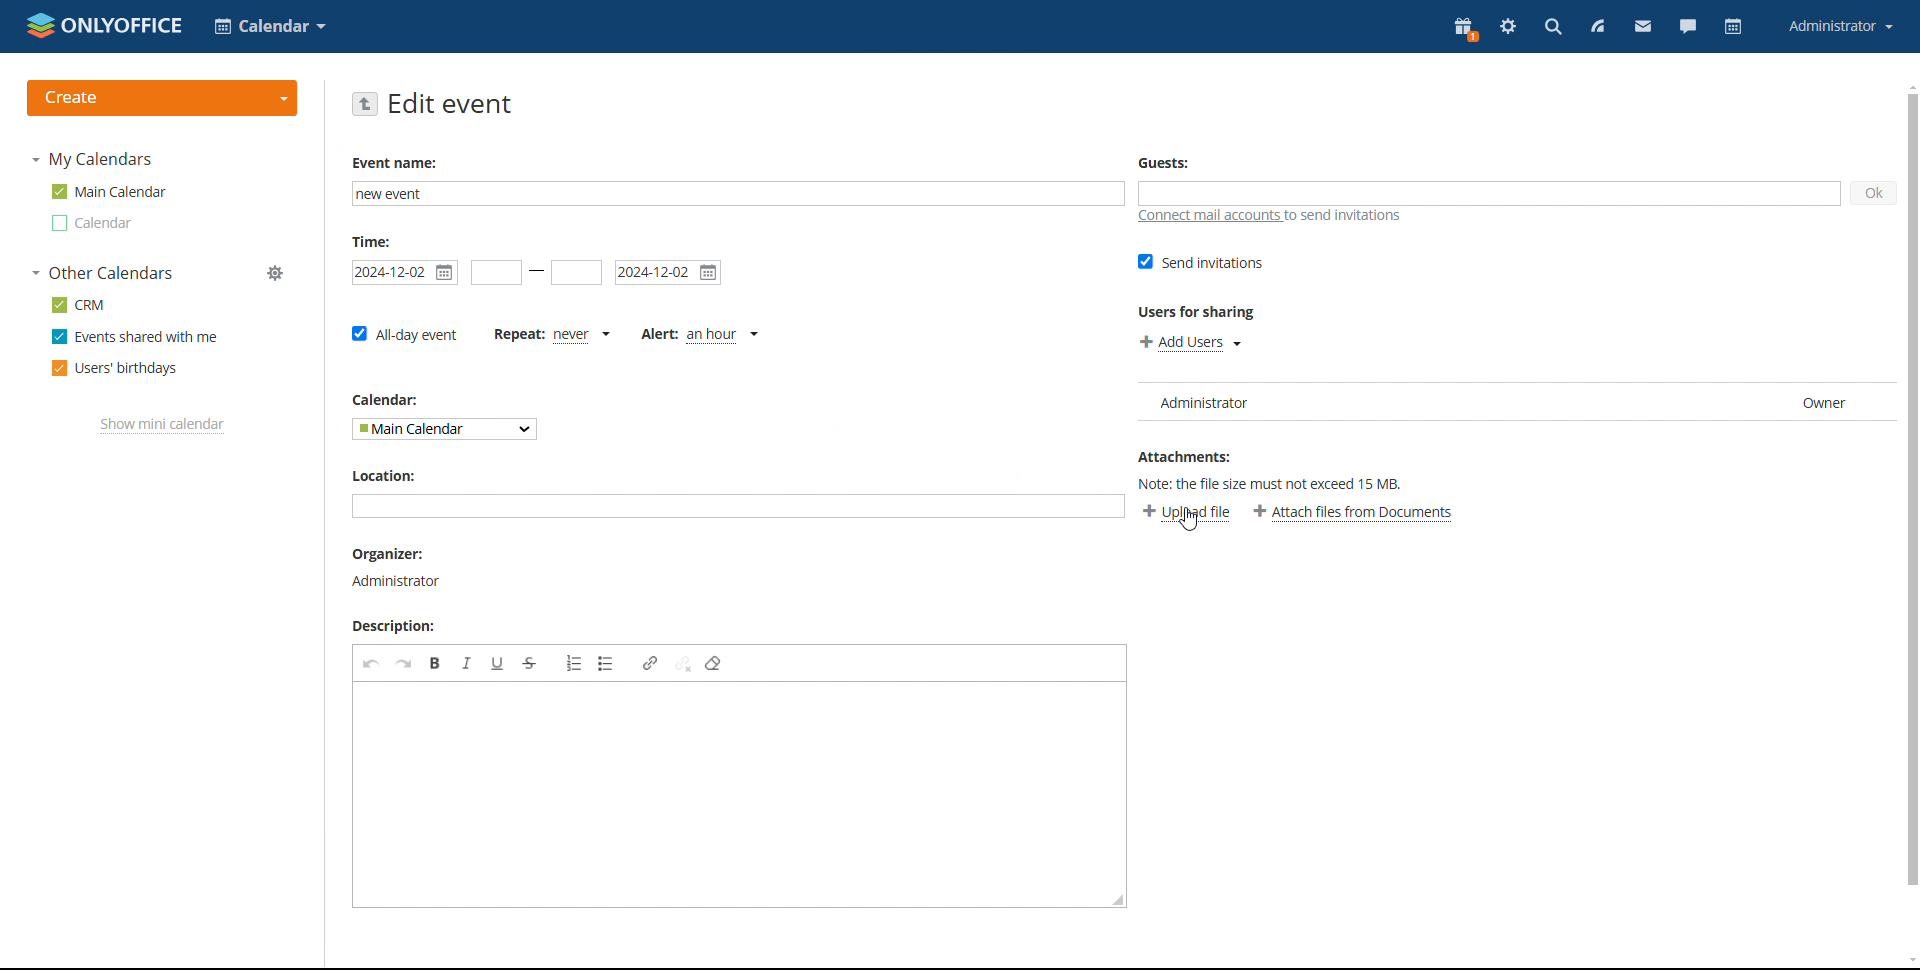 This screenshot has width=1920, height=970. I want to click on calendar, so click(1733, 26).